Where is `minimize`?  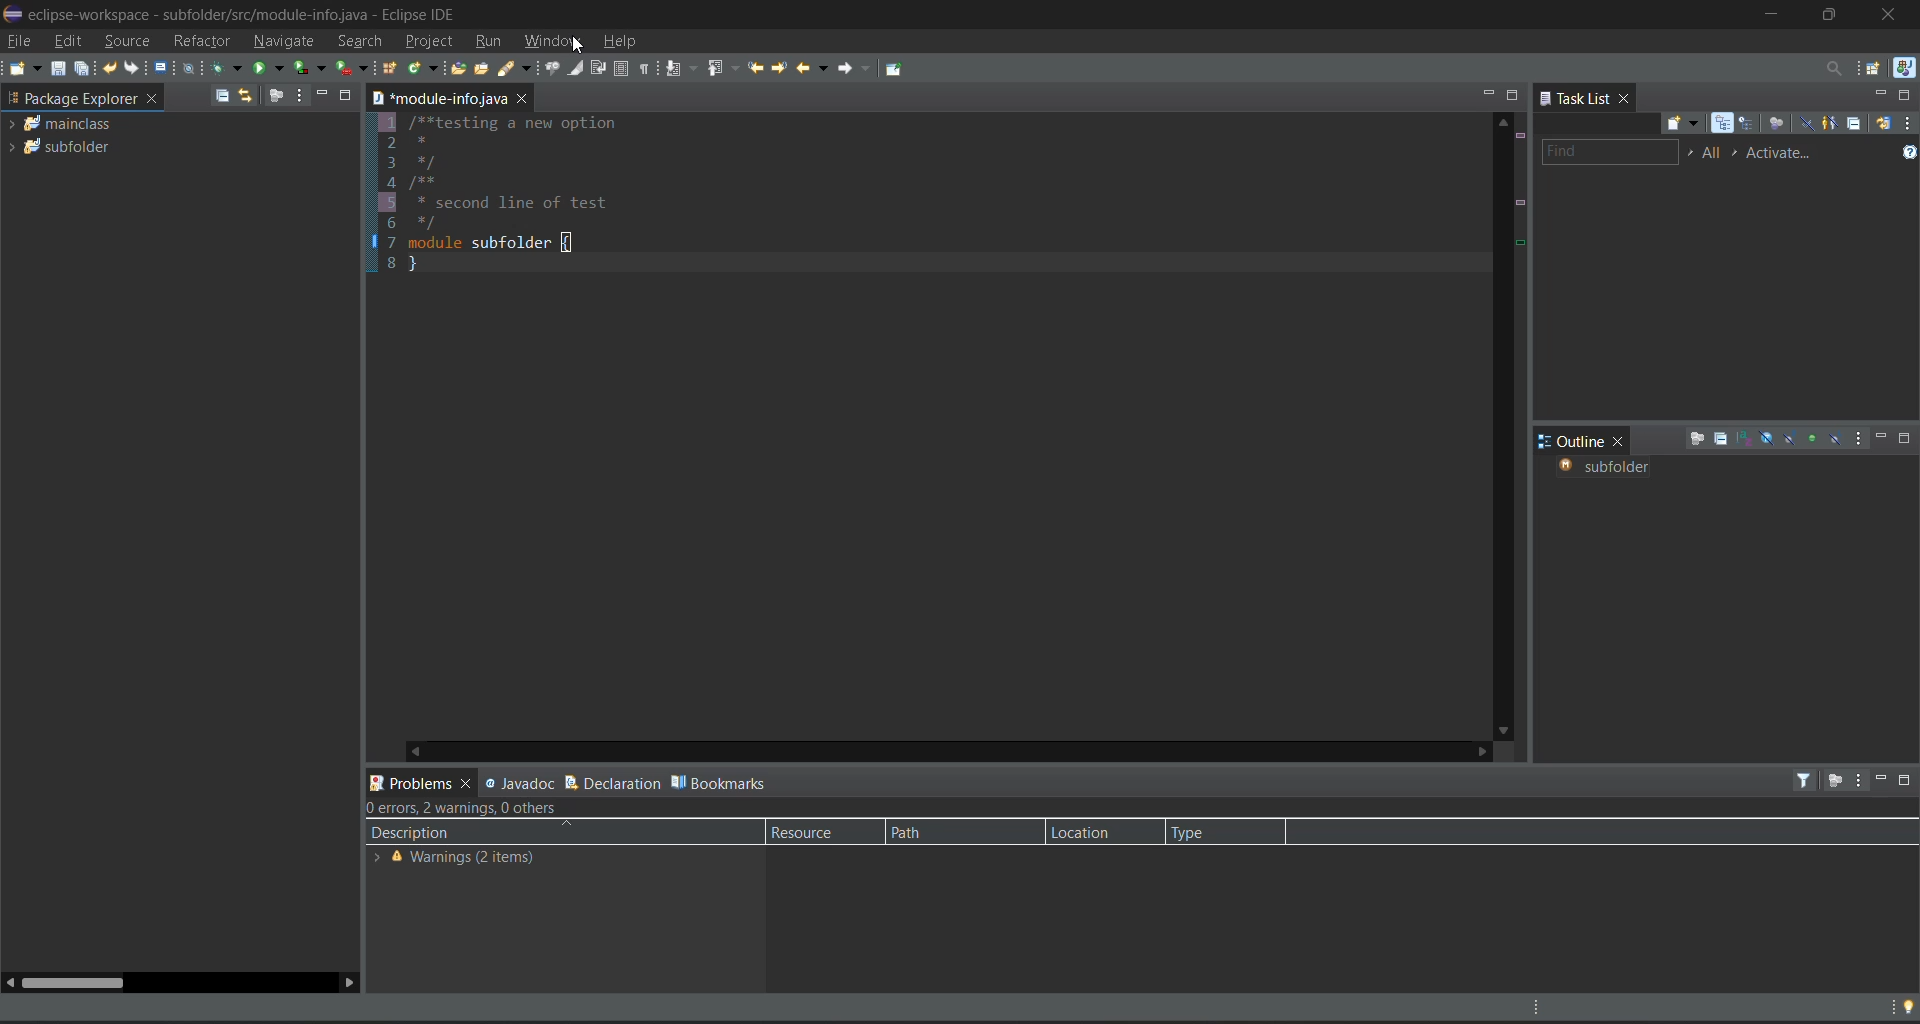
minimize is located at coordinates (1879, 779).